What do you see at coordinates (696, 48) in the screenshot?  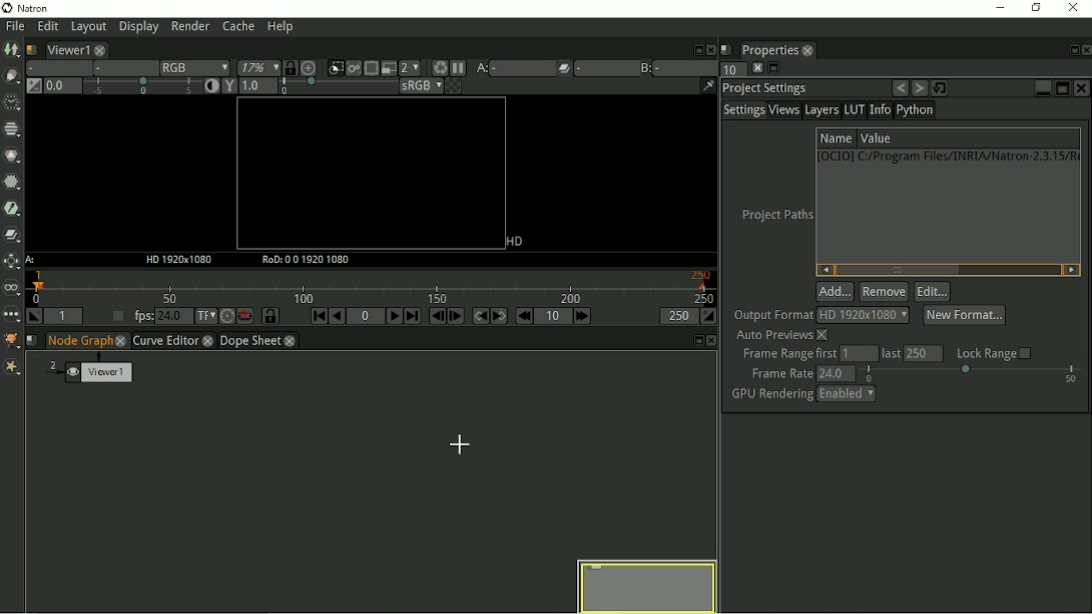 I see `Float pane` at bounding box center [696, 48].